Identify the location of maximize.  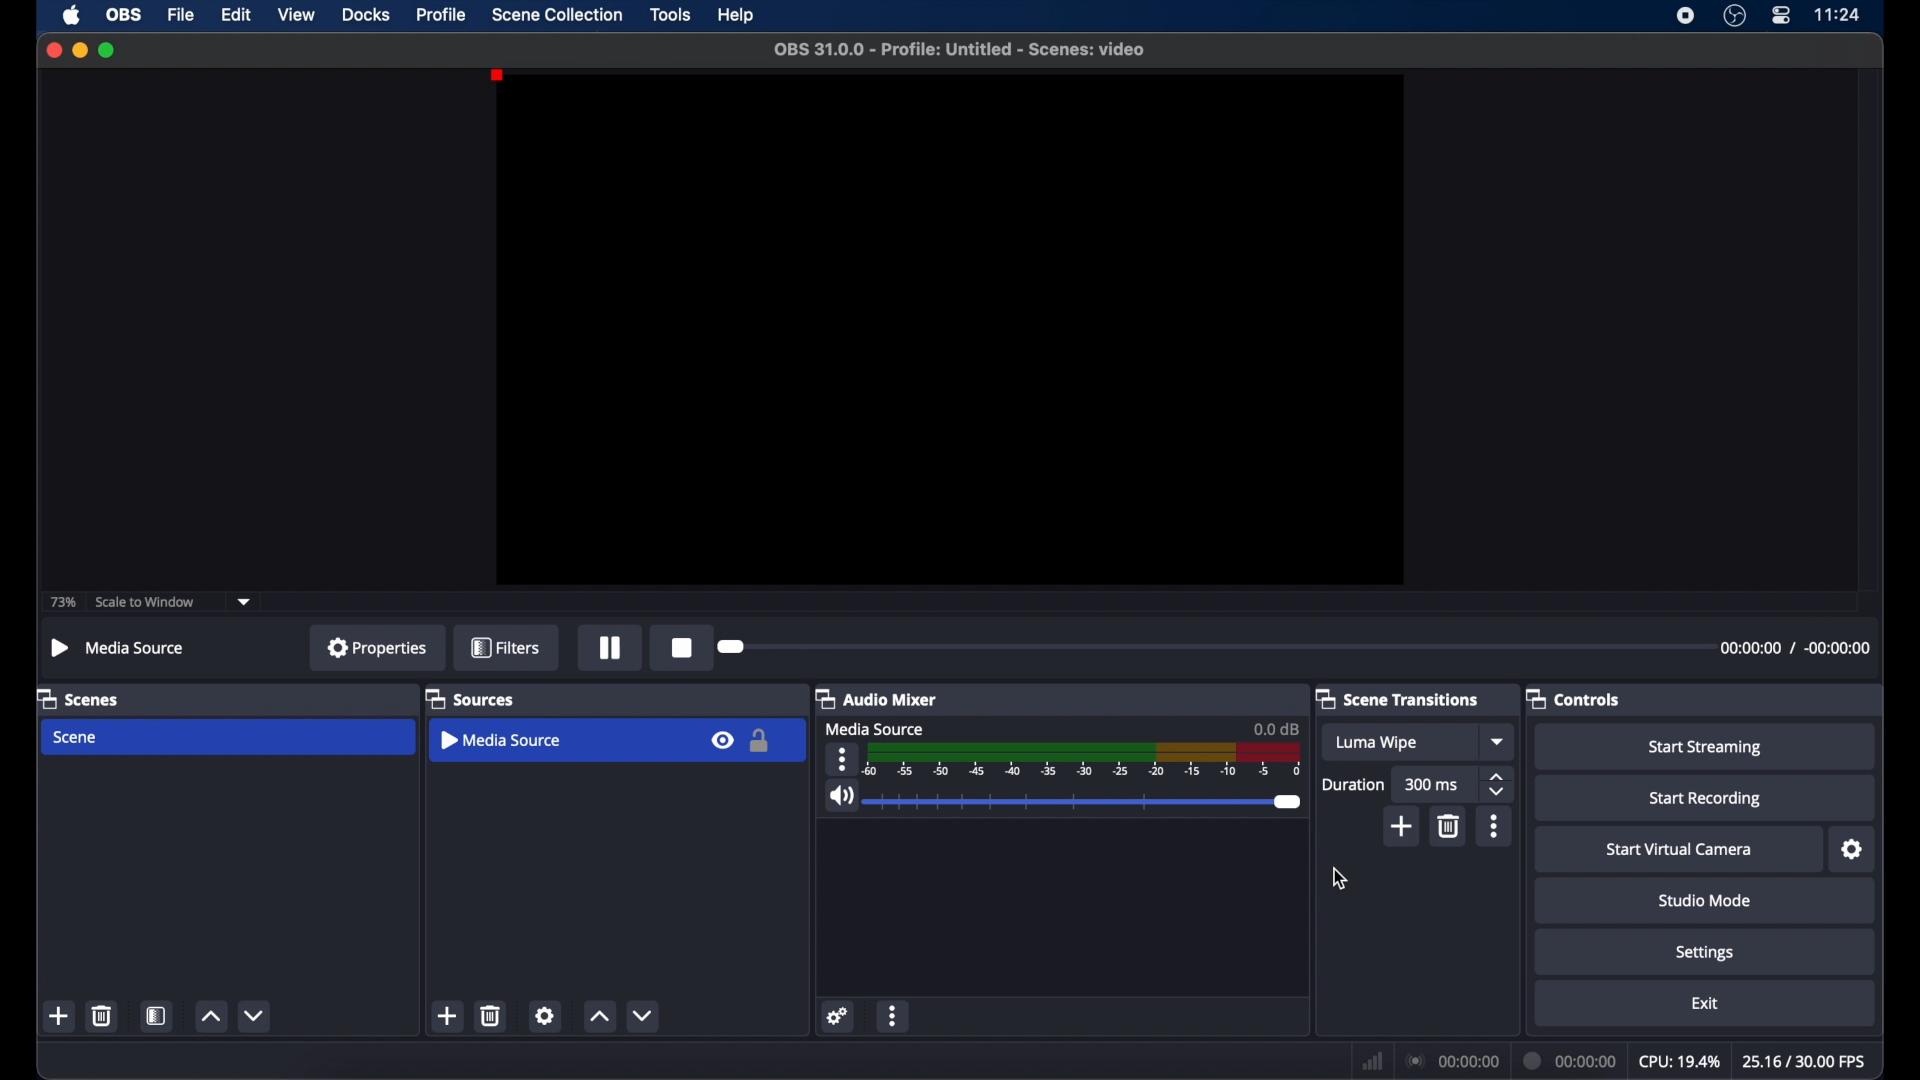
(108, 50).